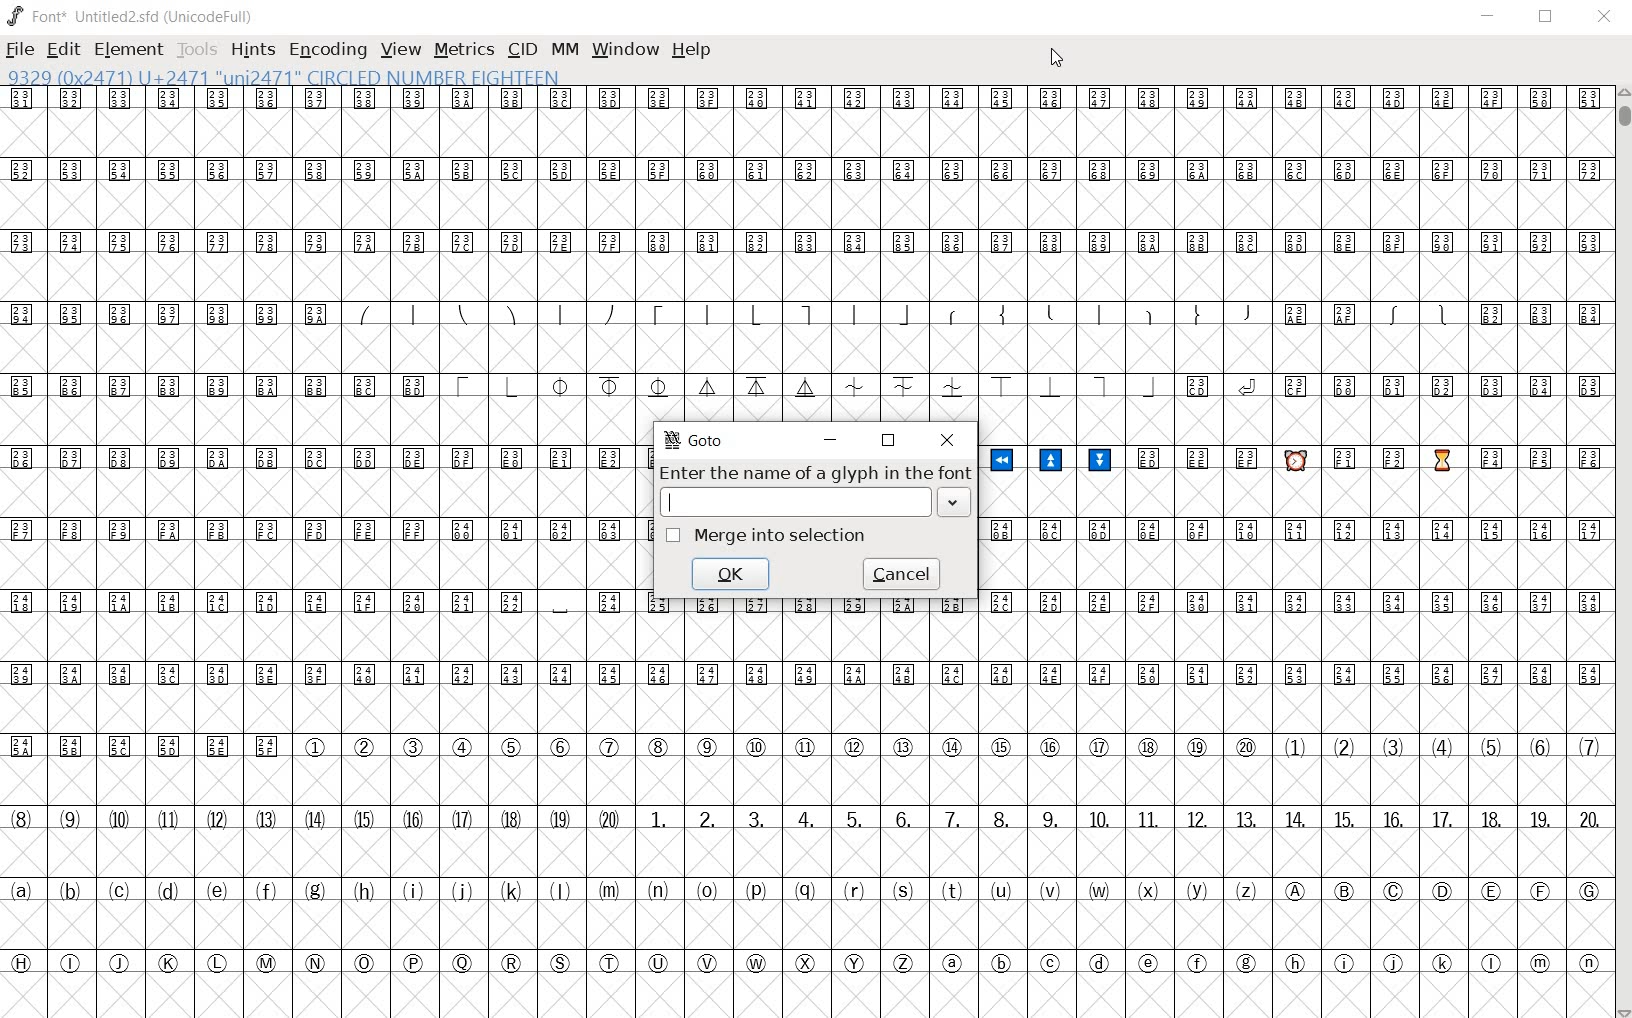 The image size is (1632, 1018). Describe the element at coordinates (905, 574) in the screenshot. I see `cancel` at that location.